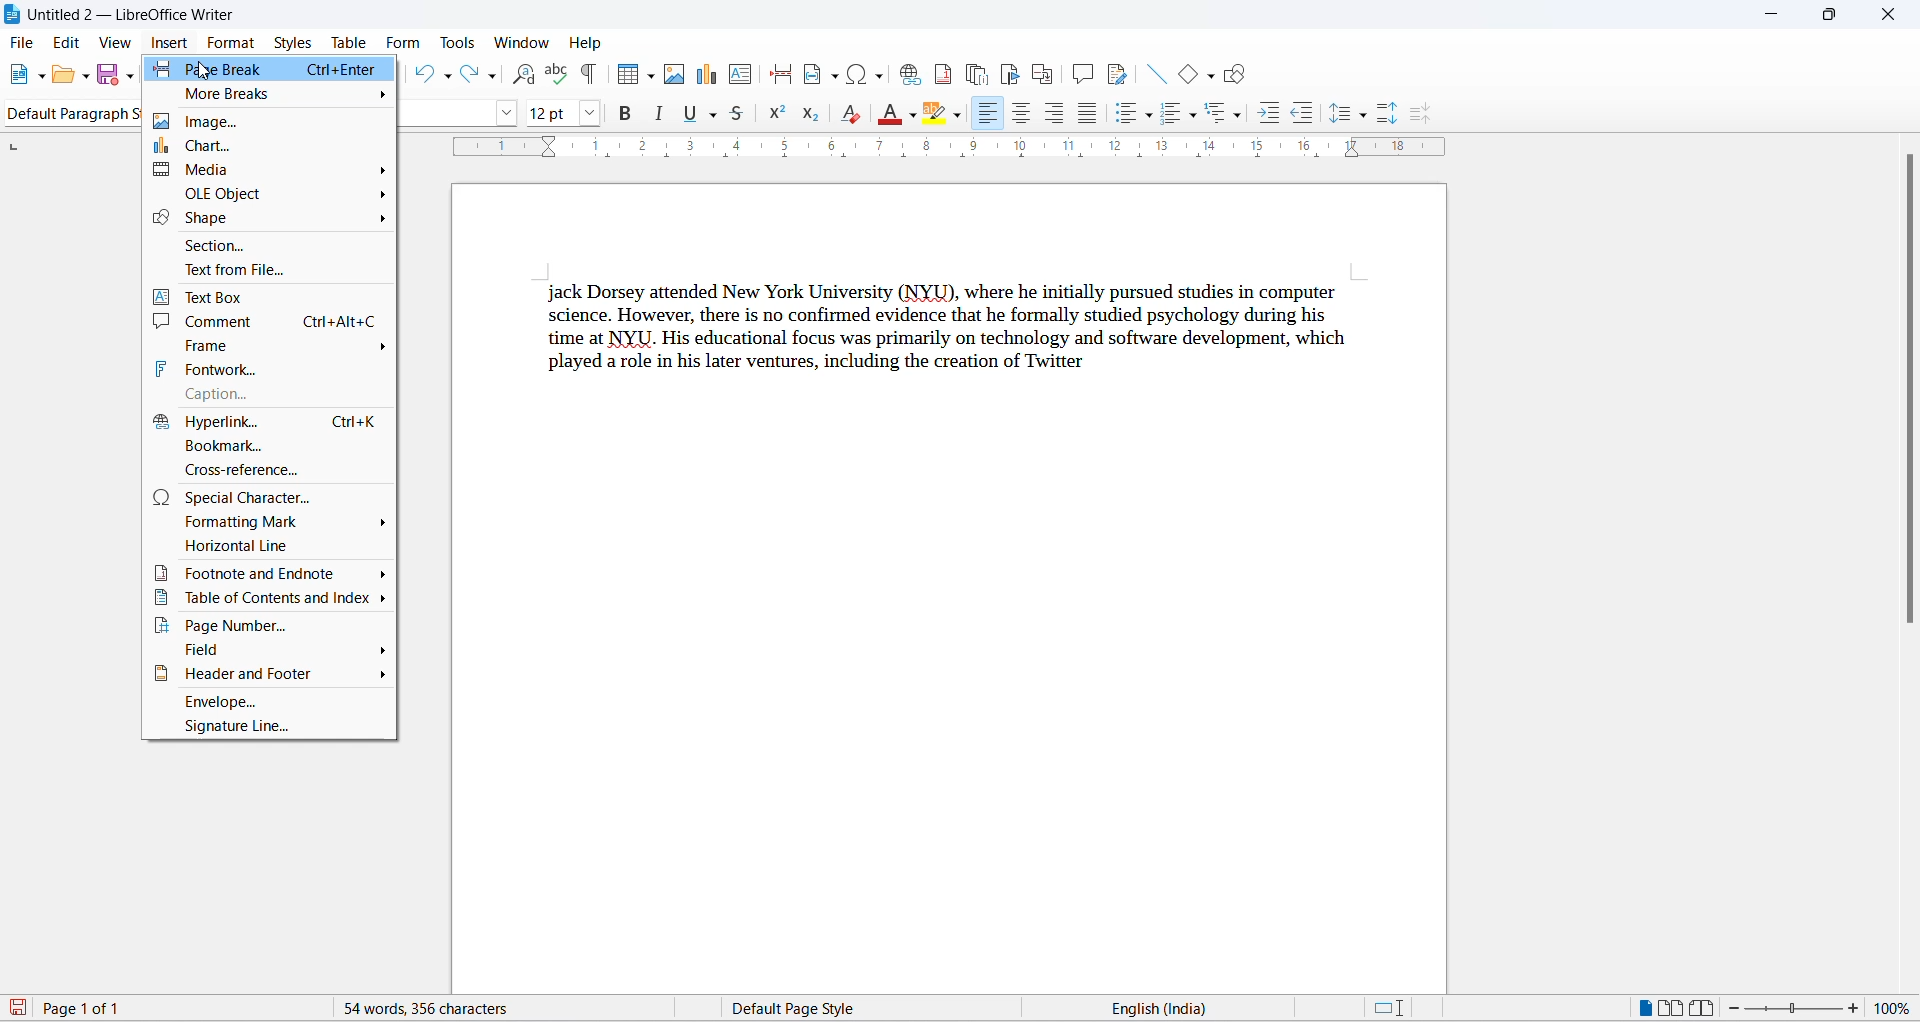 Image resolution: width=1920 pixels, height=1022 pixels. Describe the element at coordinates (1042, 73) in the screenshot. I see `insert cross-reference` at that location.